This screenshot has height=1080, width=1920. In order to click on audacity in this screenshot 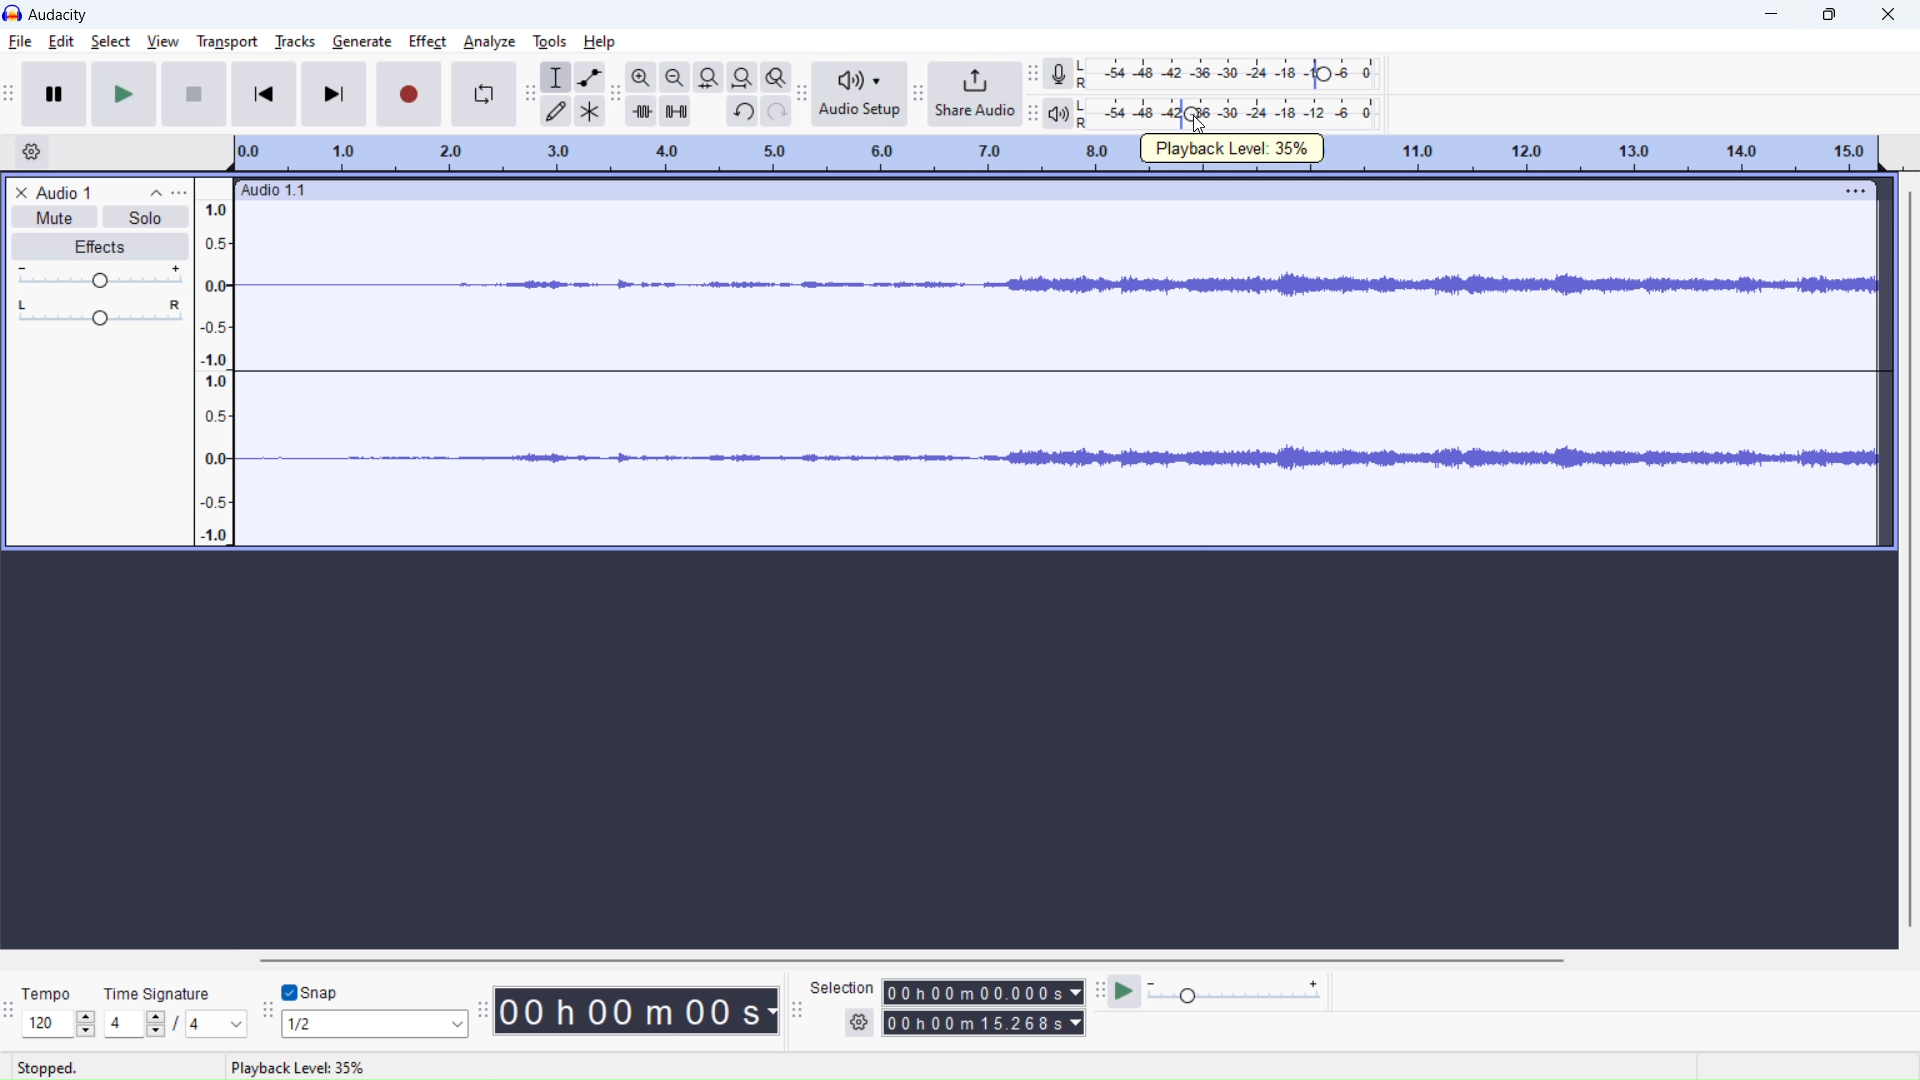, I will do `click(58, 15)`.